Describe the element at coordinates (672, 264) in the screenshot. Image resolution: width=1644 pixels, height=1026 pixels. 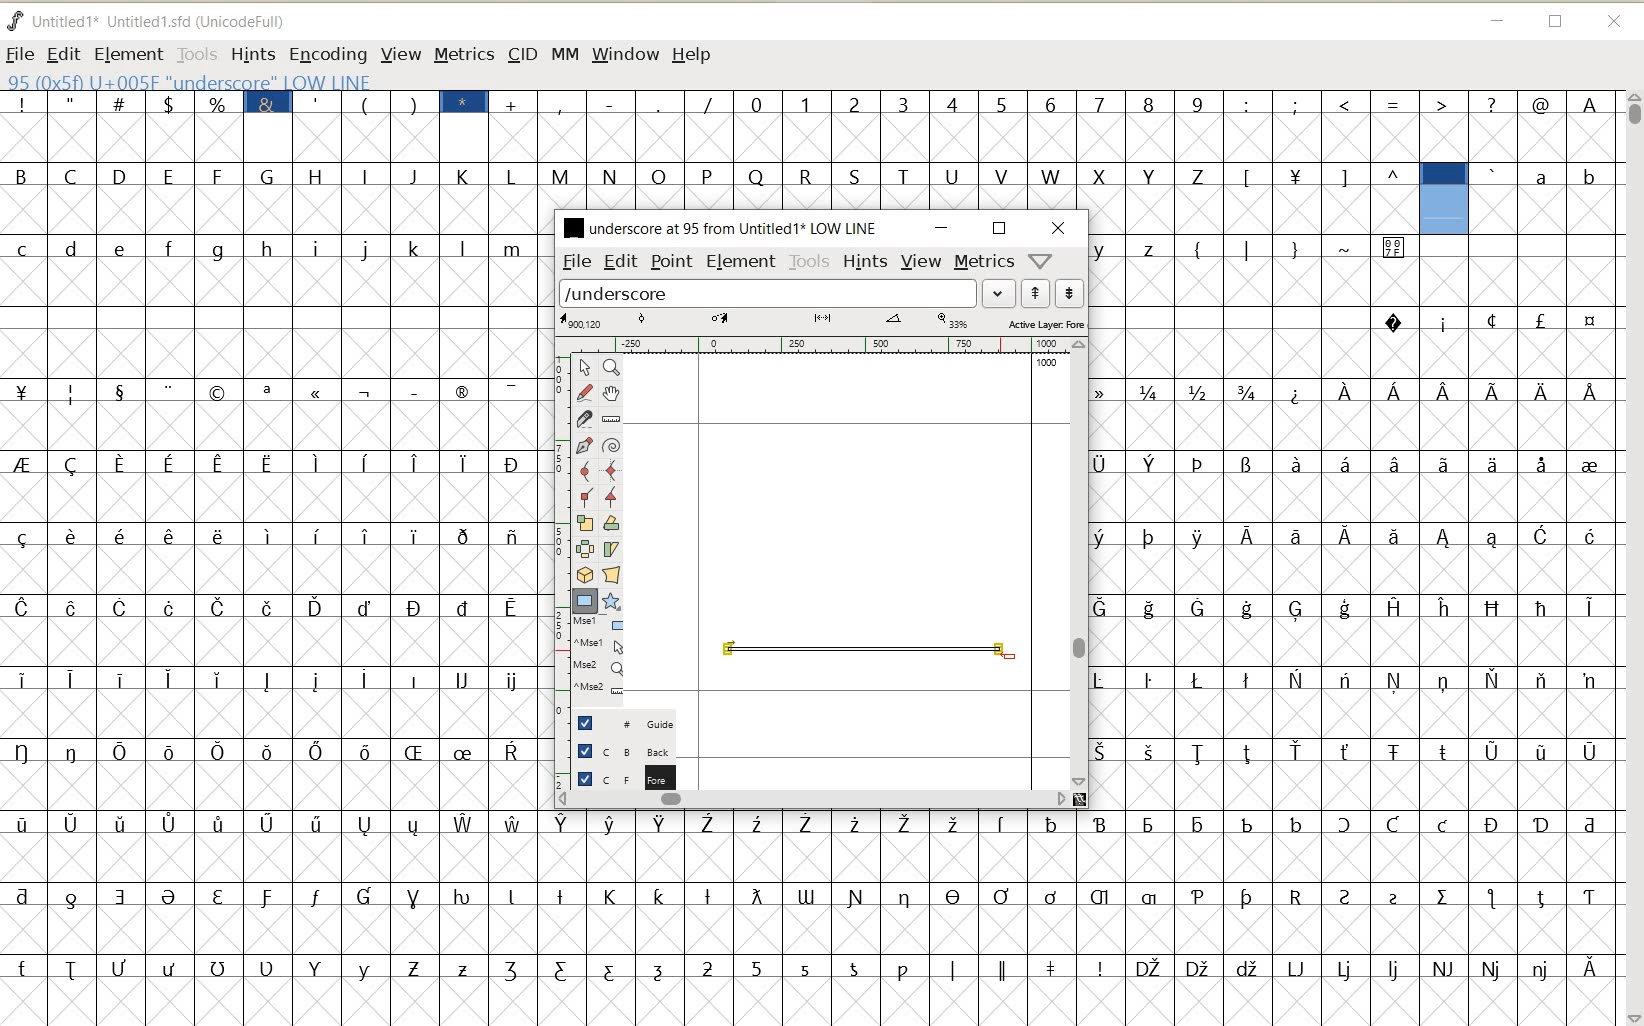
I see `POINT` at that location.